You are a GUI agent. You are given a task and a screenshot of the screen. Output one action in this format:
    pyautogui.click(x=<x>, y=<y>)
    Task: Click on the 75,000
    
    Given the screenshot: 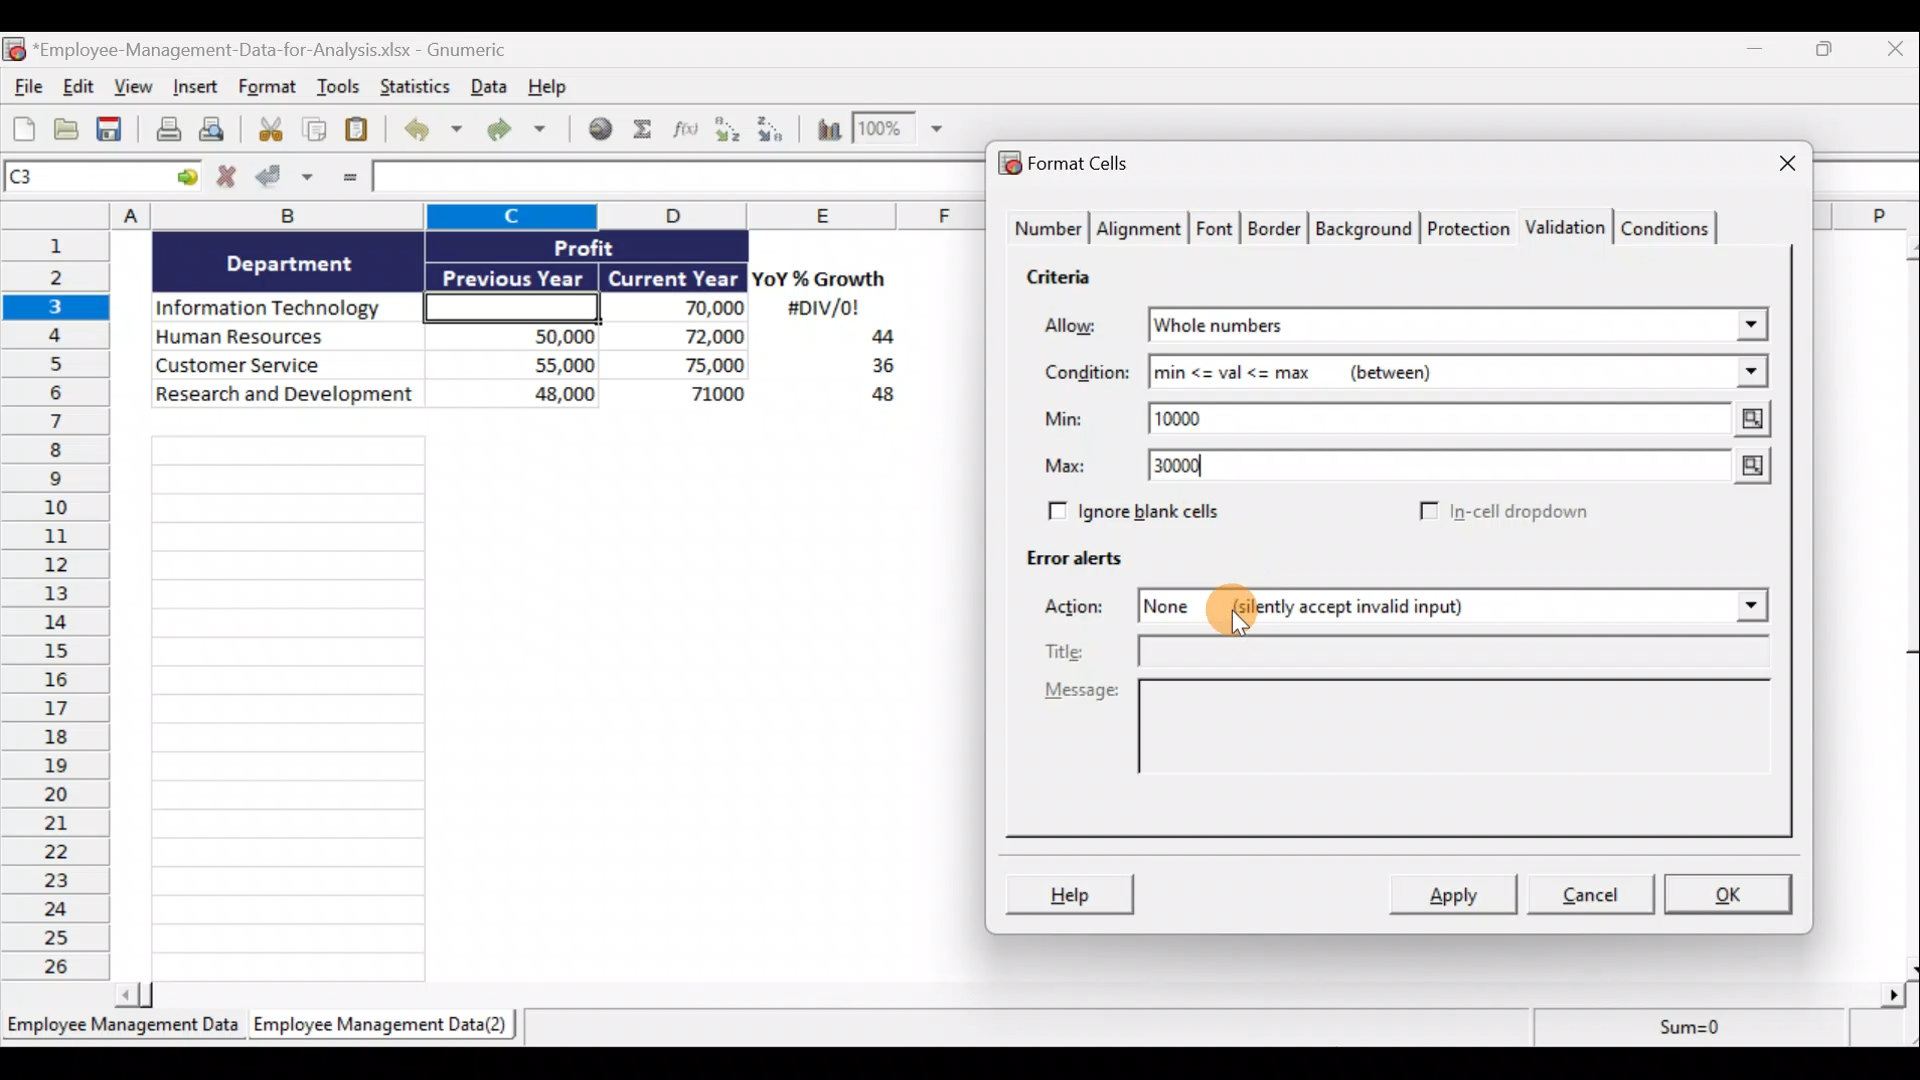 What is the action you would take?
    pyautogui.click(x=685, y=366)
    